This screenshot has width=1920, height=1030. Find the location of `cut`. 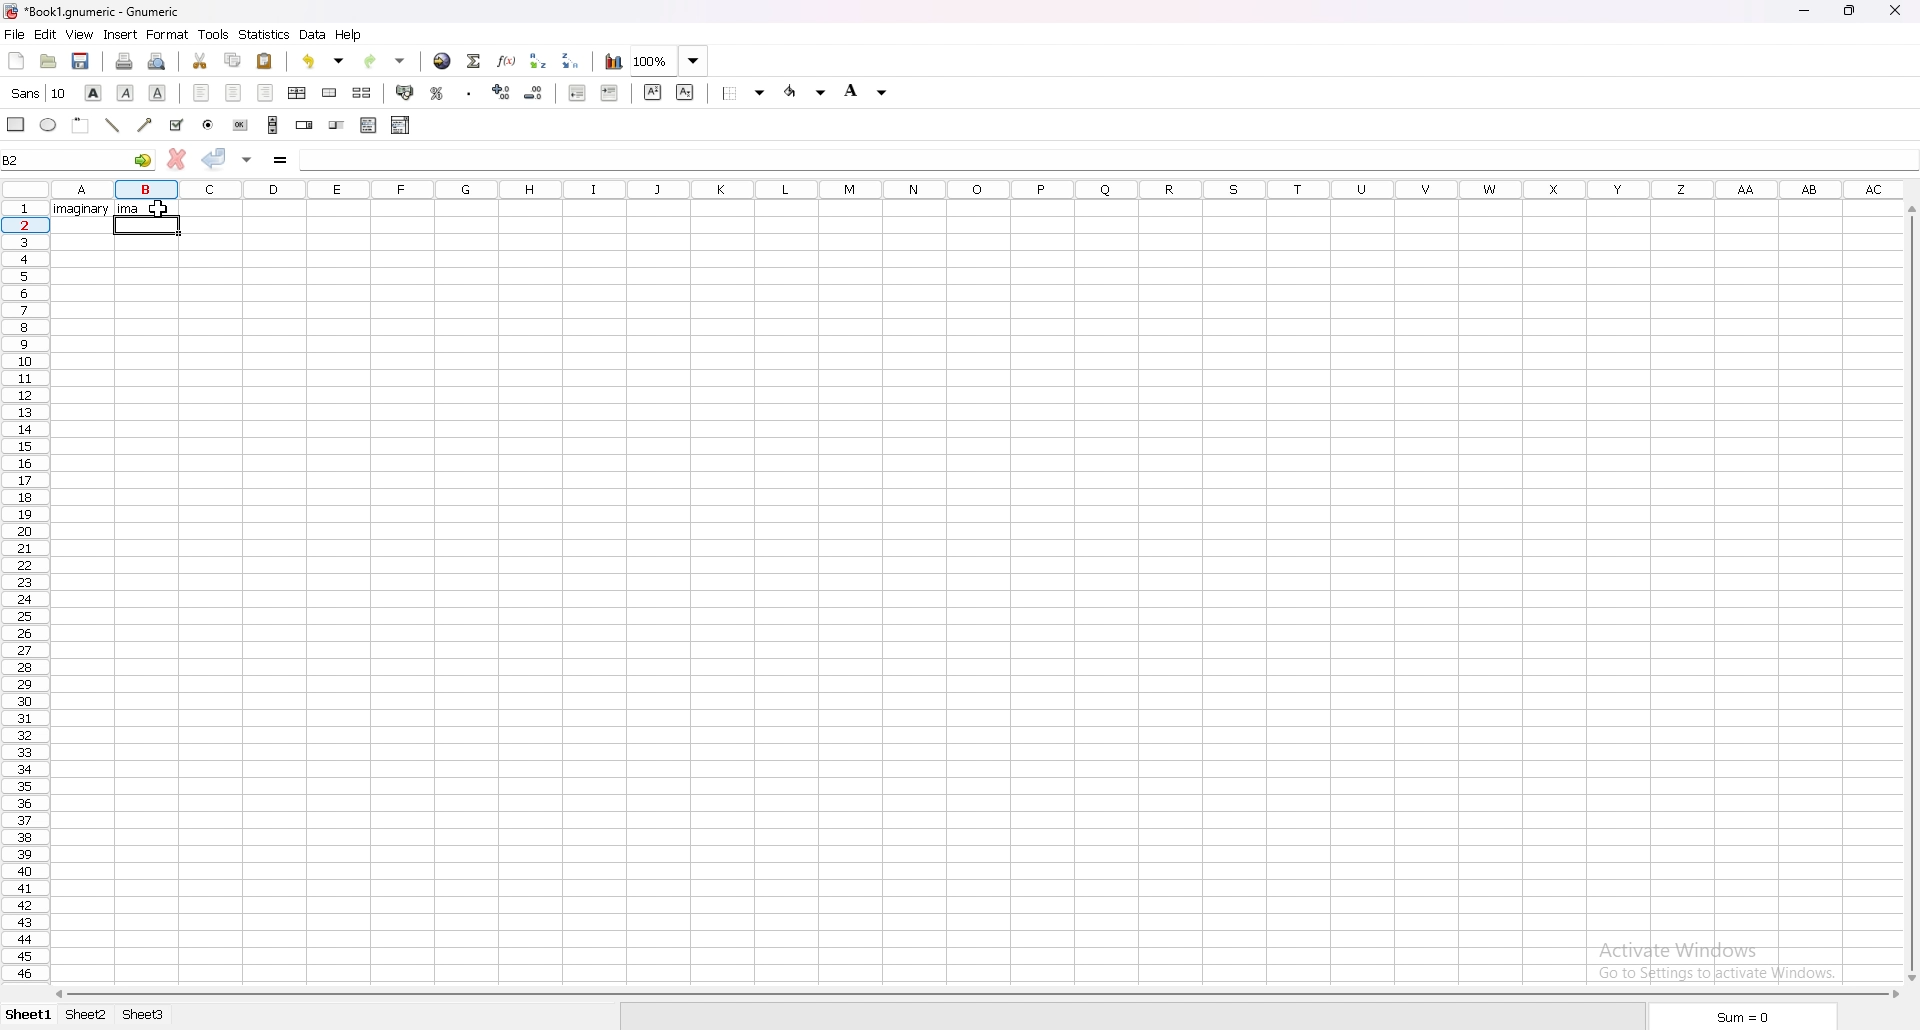

cut is located at coordinates (200, 61).